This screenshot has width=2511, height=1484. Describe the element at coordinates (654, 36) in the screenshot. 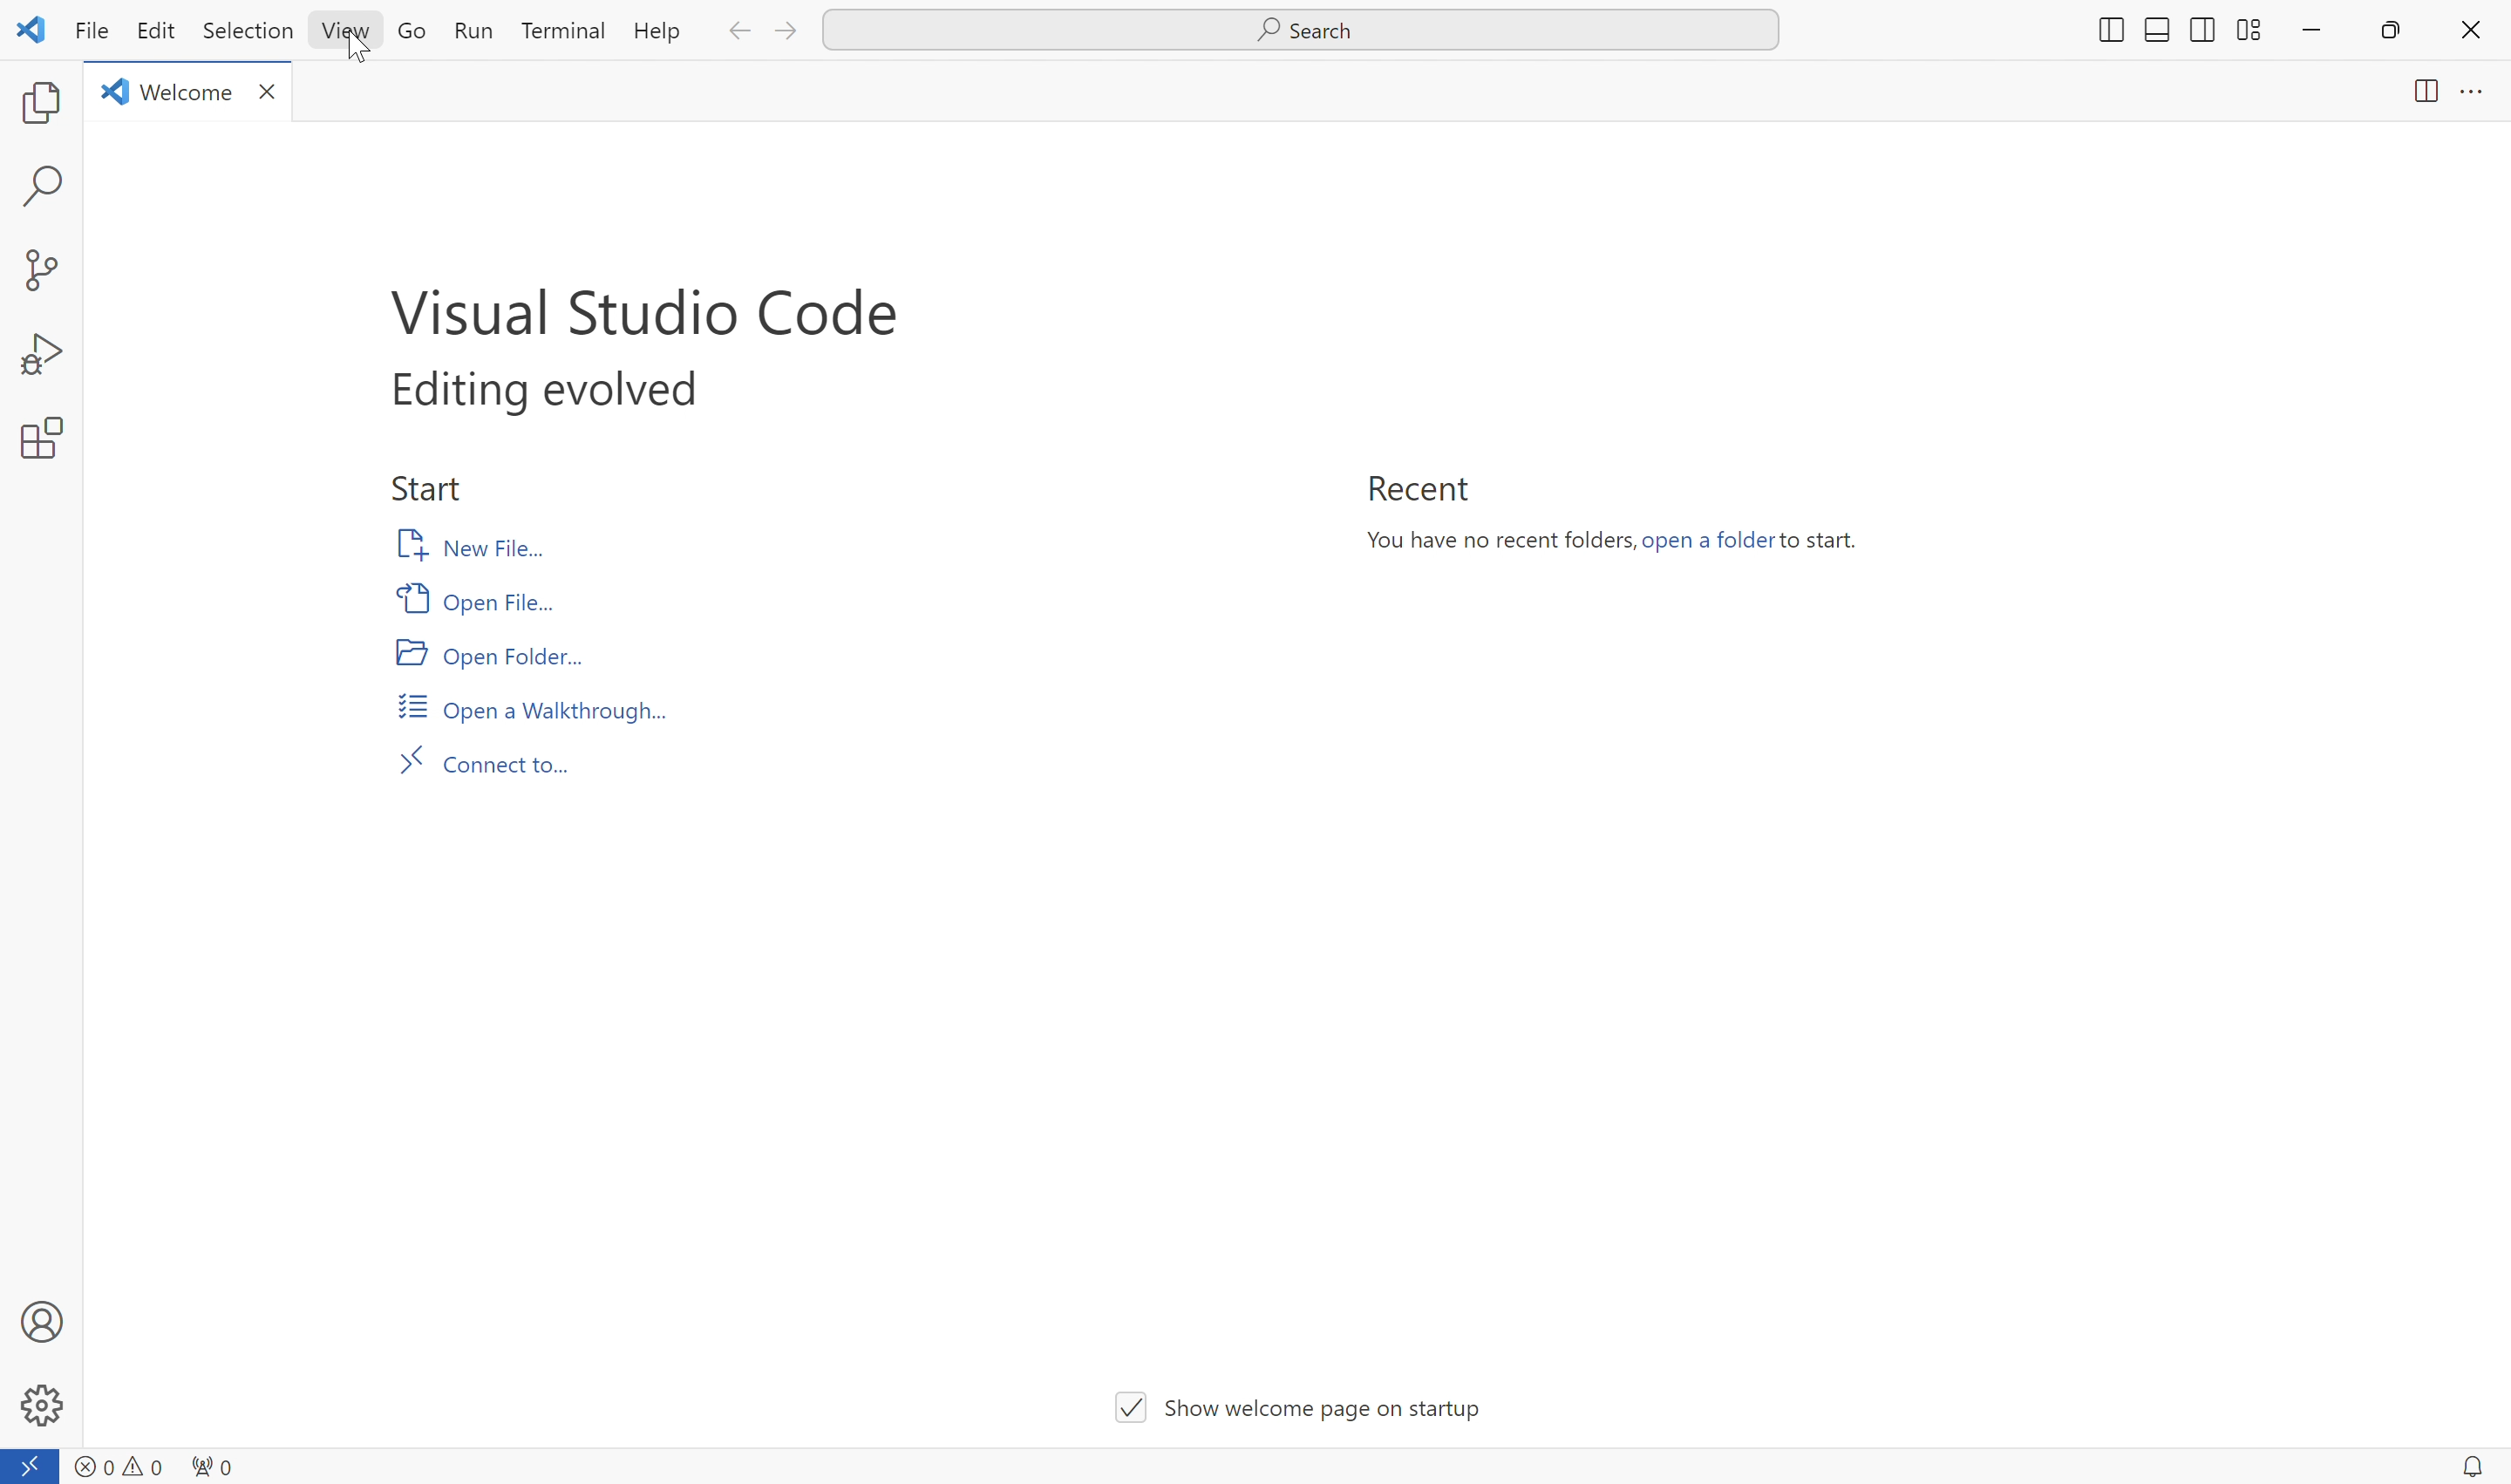

I see `Help` at that location.